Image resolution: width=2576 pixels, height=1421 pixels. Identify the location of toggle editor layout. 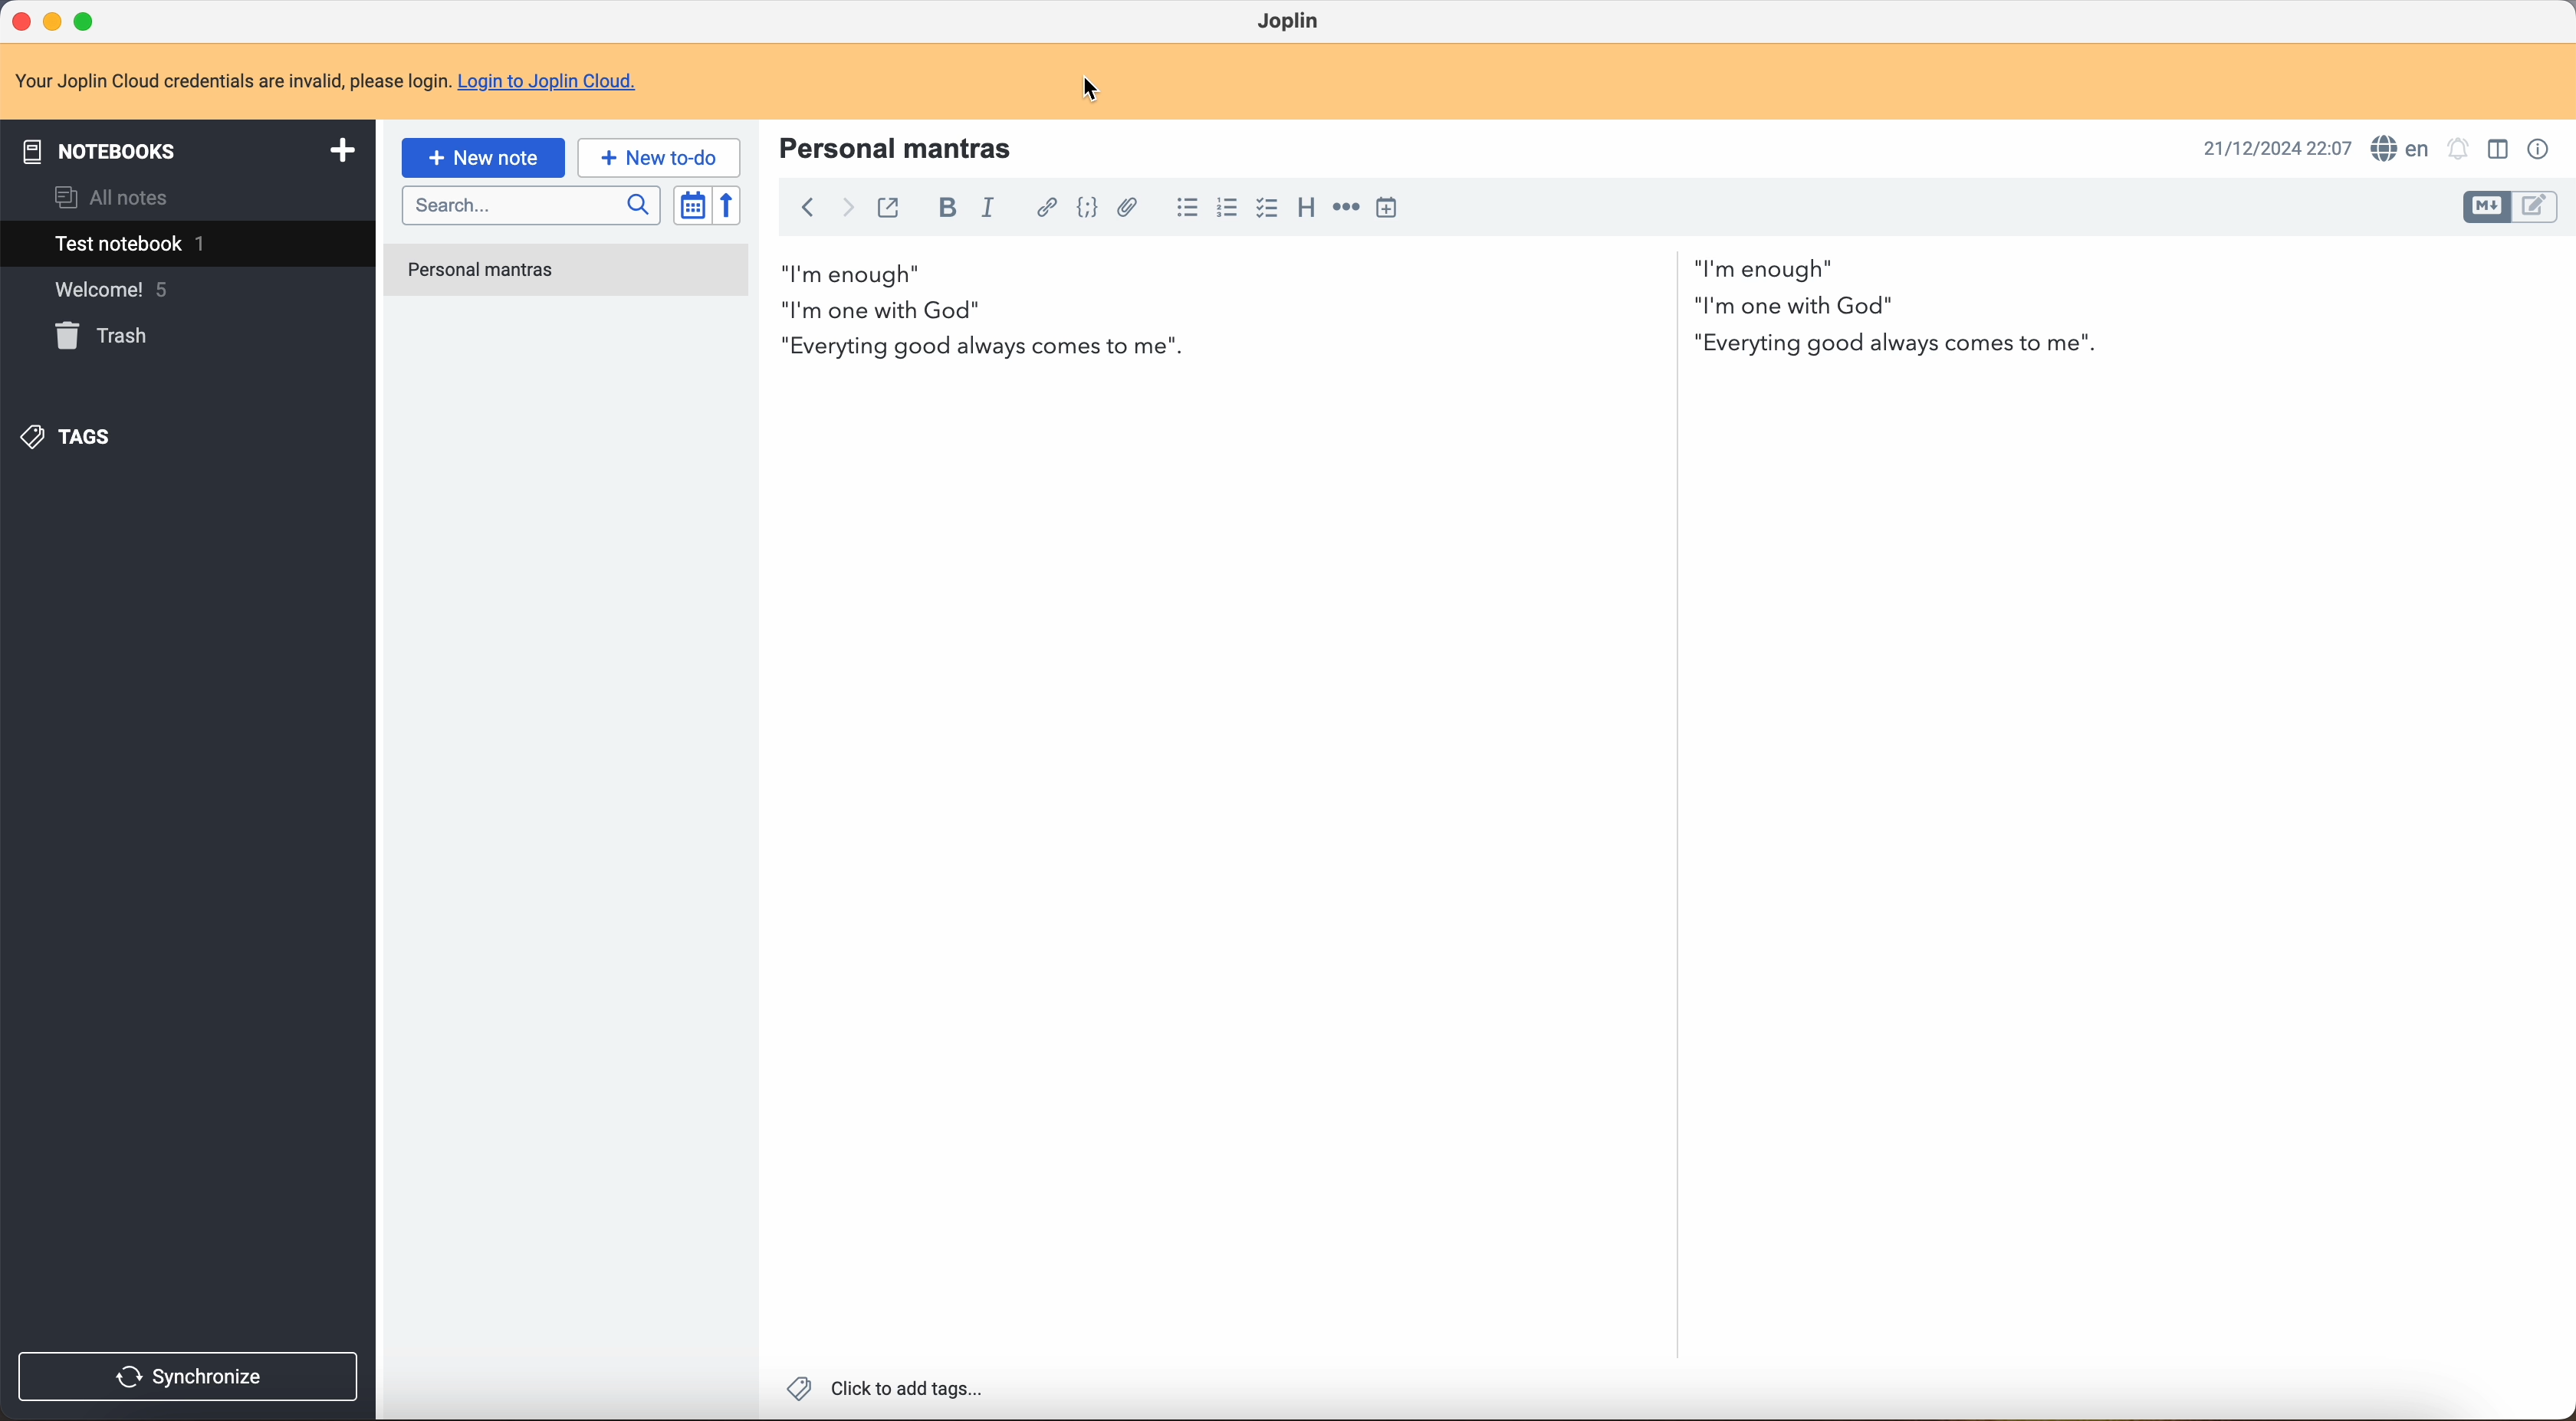
(2542, 204).